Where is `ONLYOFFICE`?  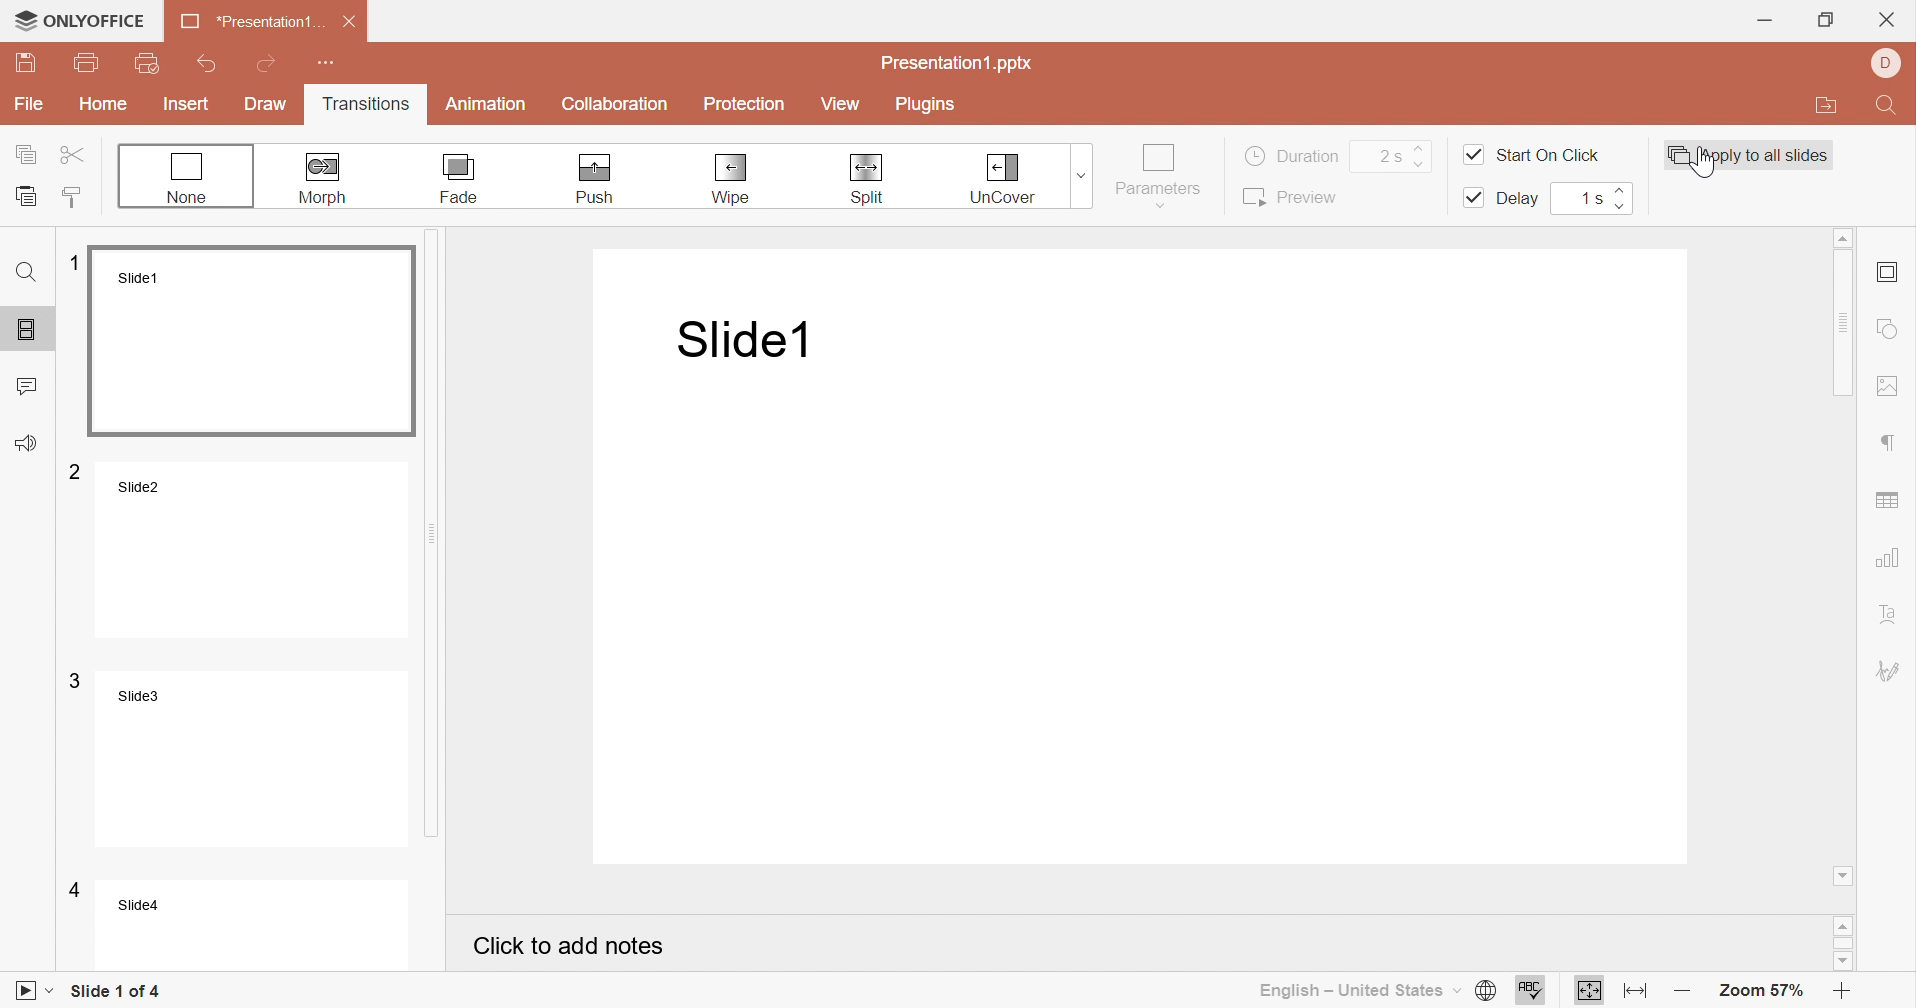 ONLYOFFICE is located at coordinates (79, 20).